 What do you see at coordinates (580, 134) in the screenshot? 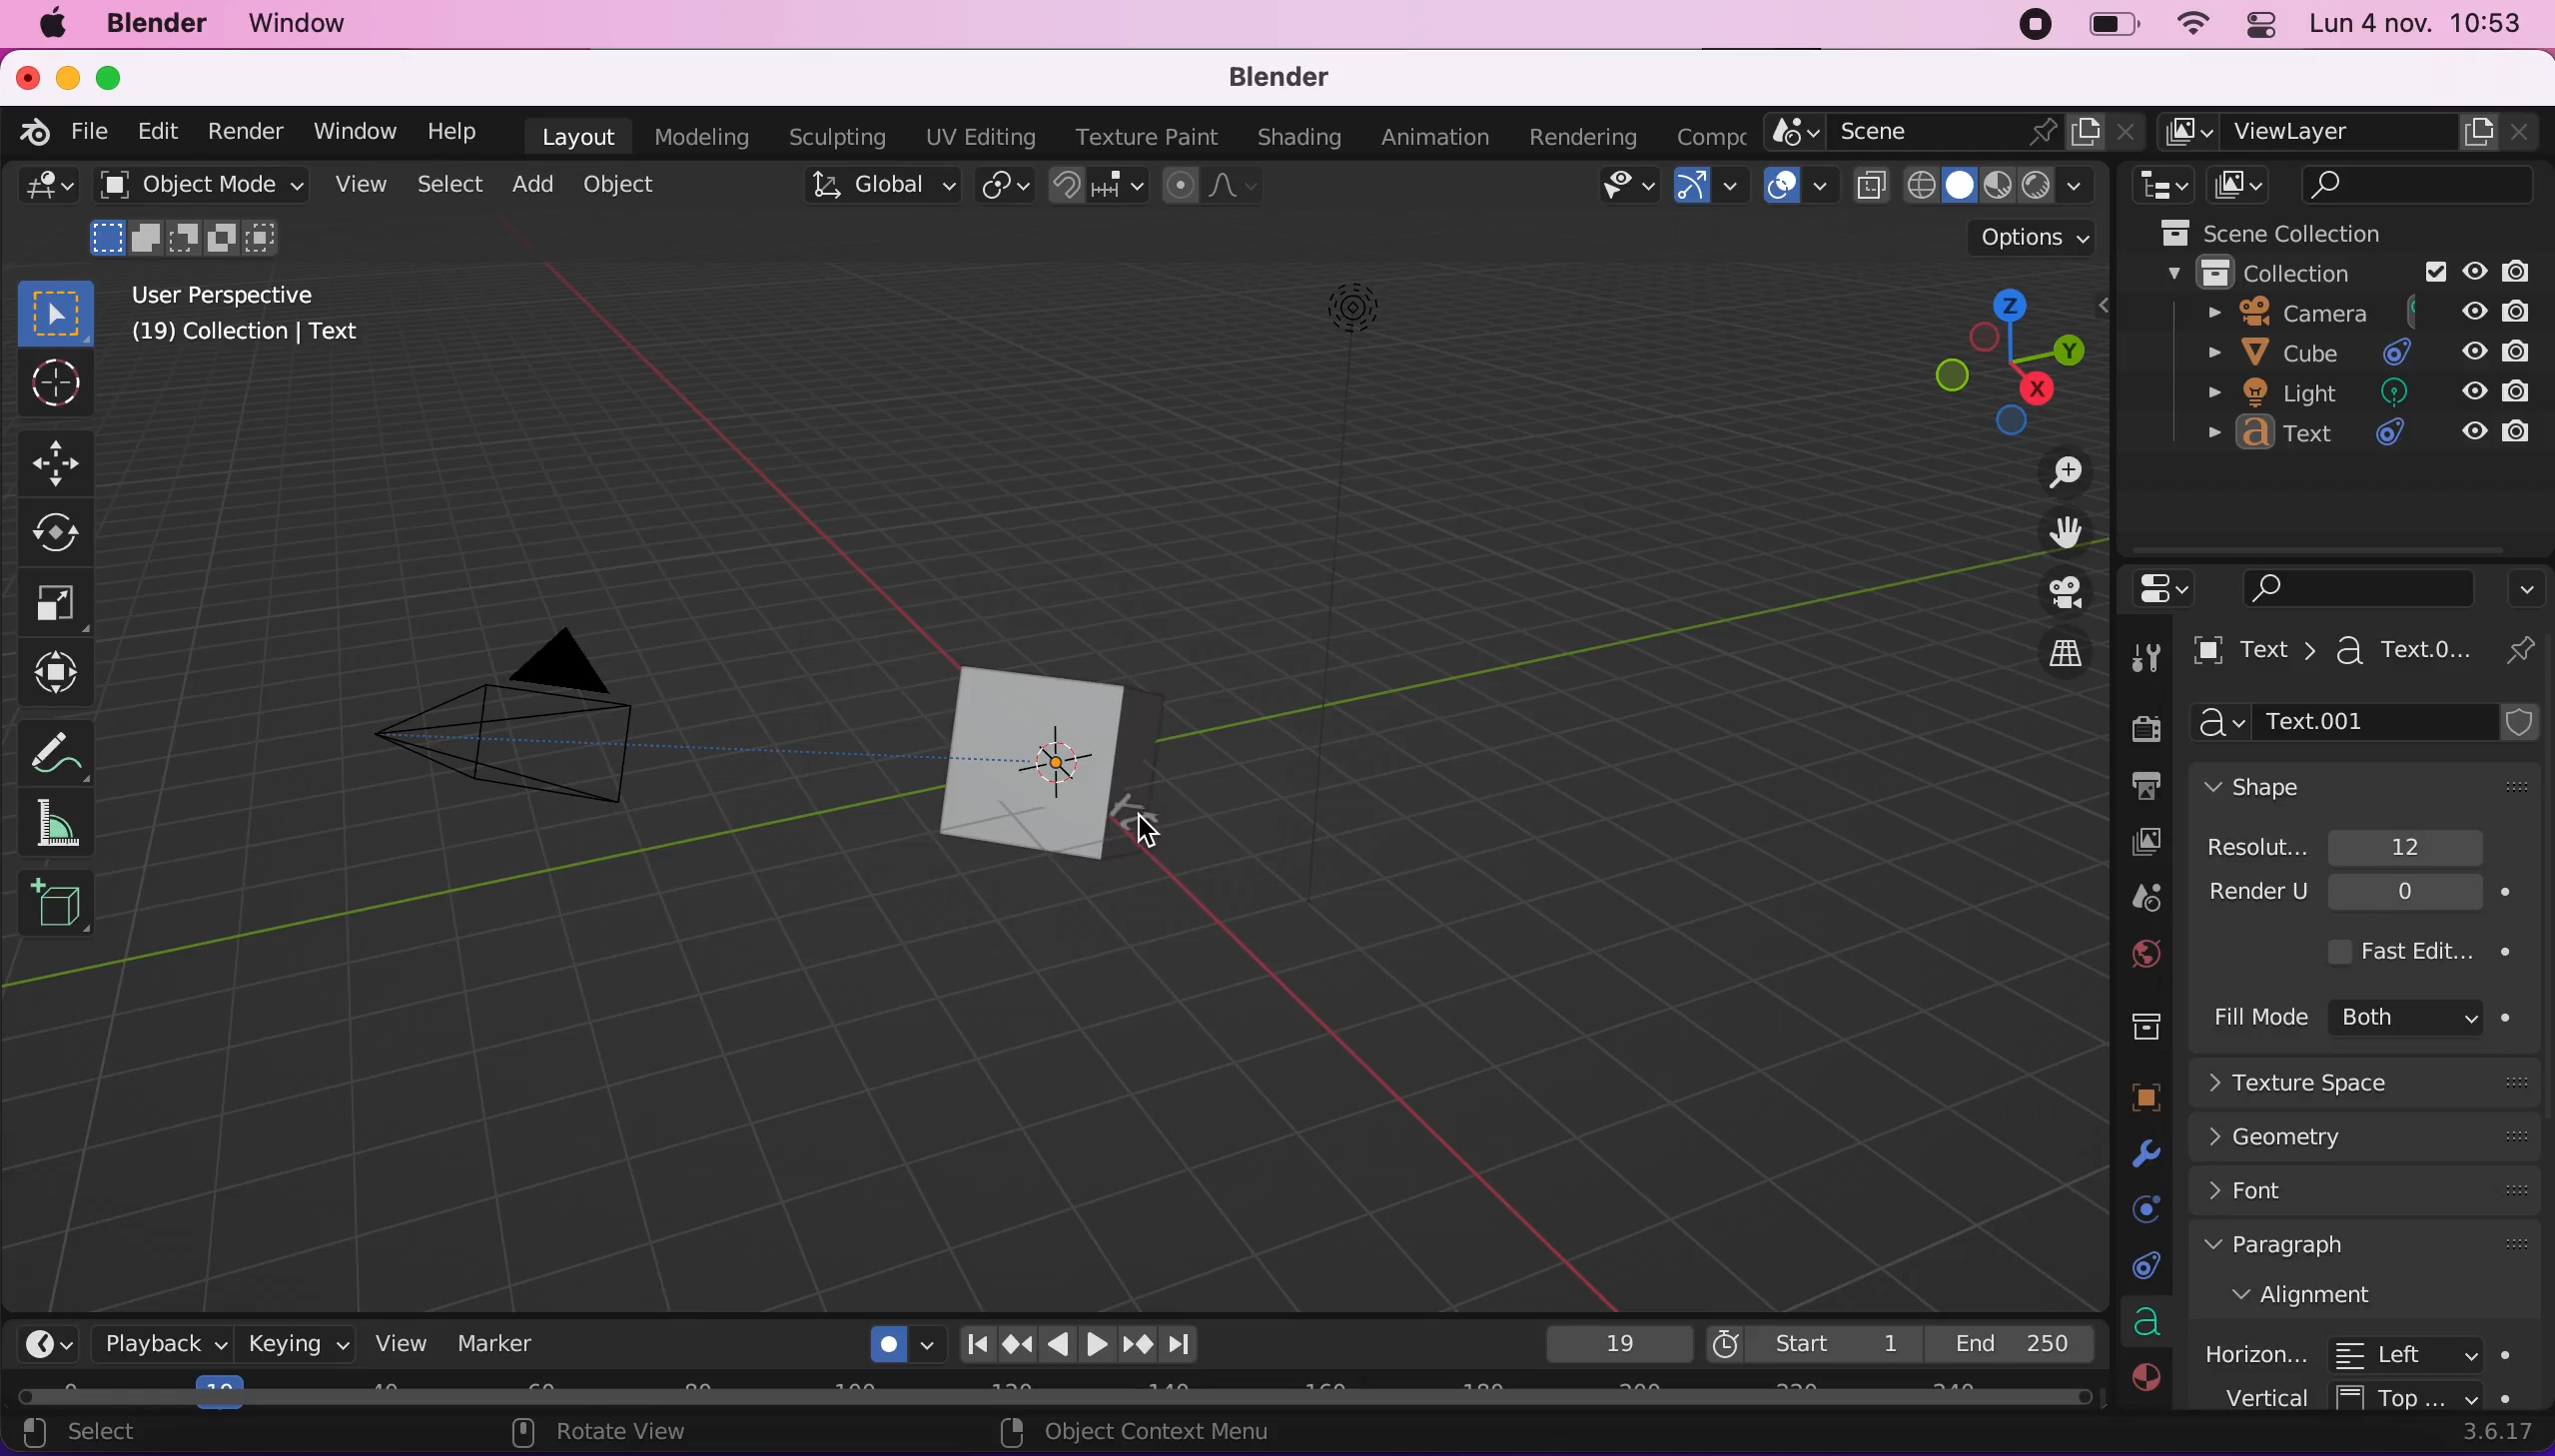
I see `layout` at bounding box center [580, 134].